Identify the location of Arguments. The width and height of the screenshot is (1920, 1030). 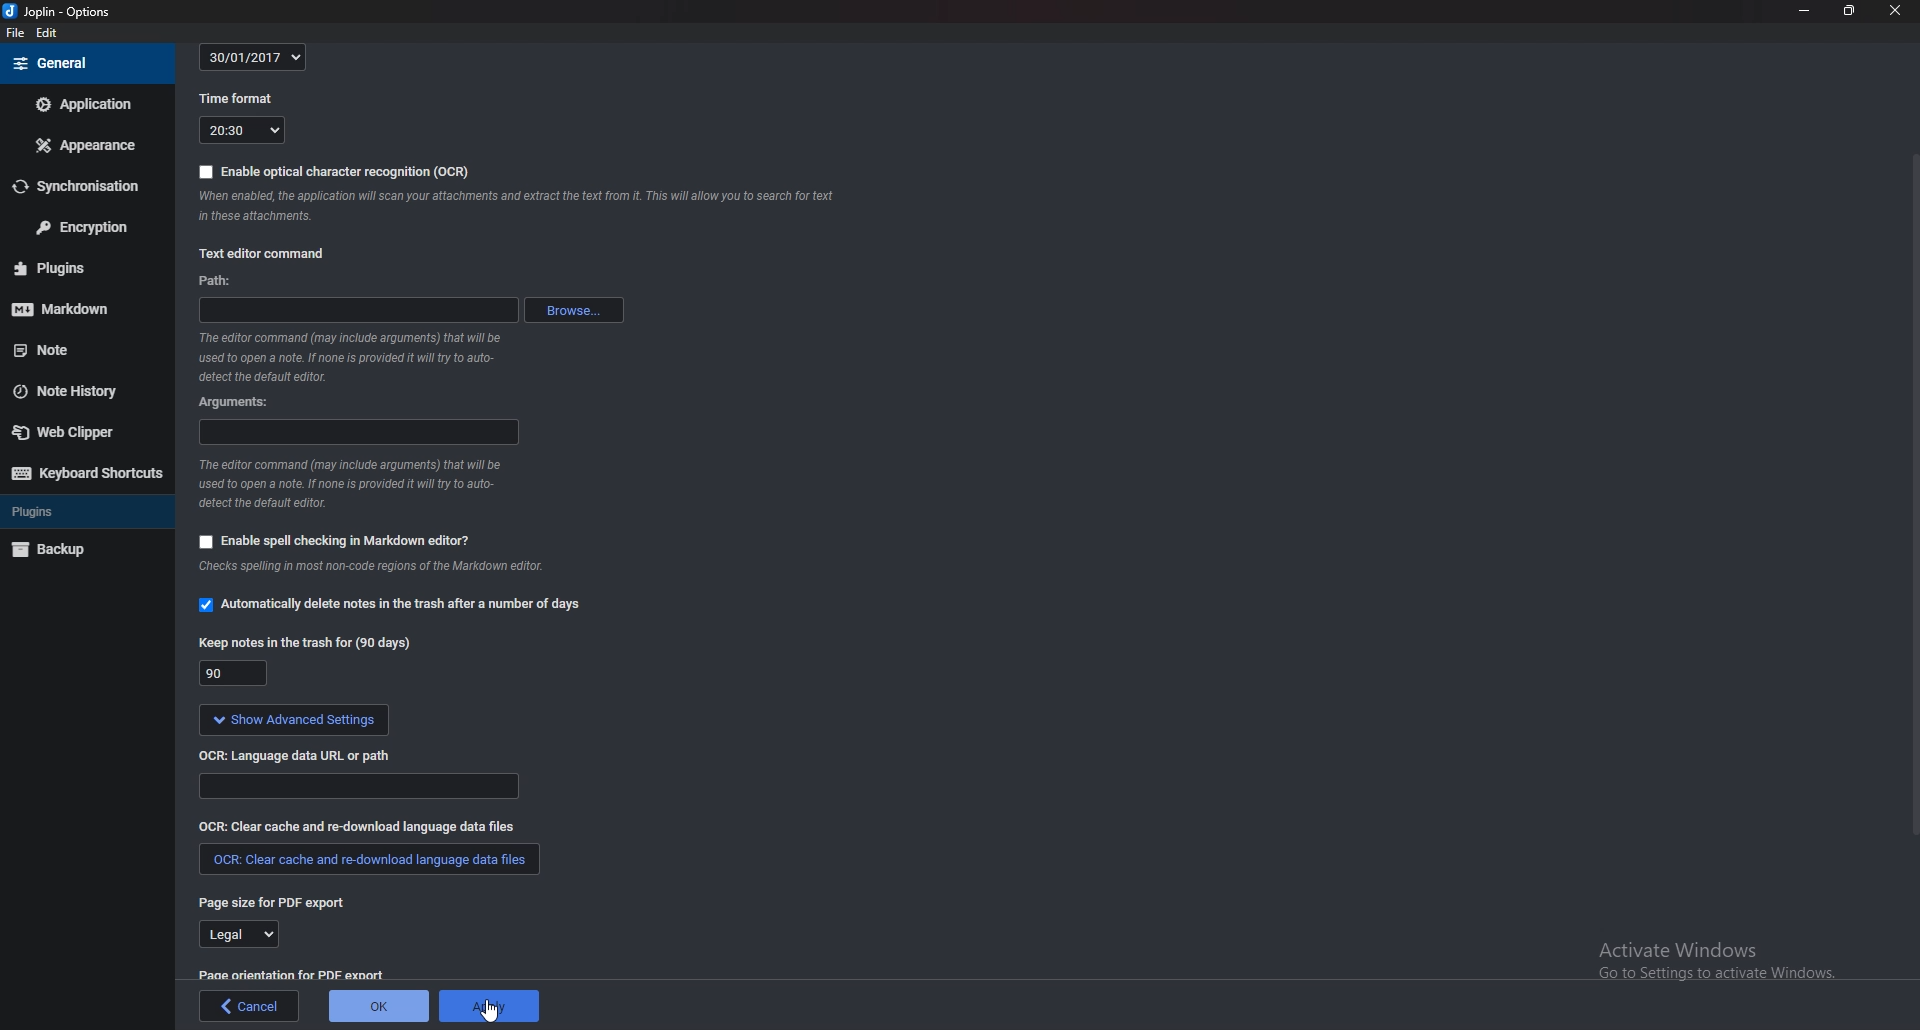
(360, 433).